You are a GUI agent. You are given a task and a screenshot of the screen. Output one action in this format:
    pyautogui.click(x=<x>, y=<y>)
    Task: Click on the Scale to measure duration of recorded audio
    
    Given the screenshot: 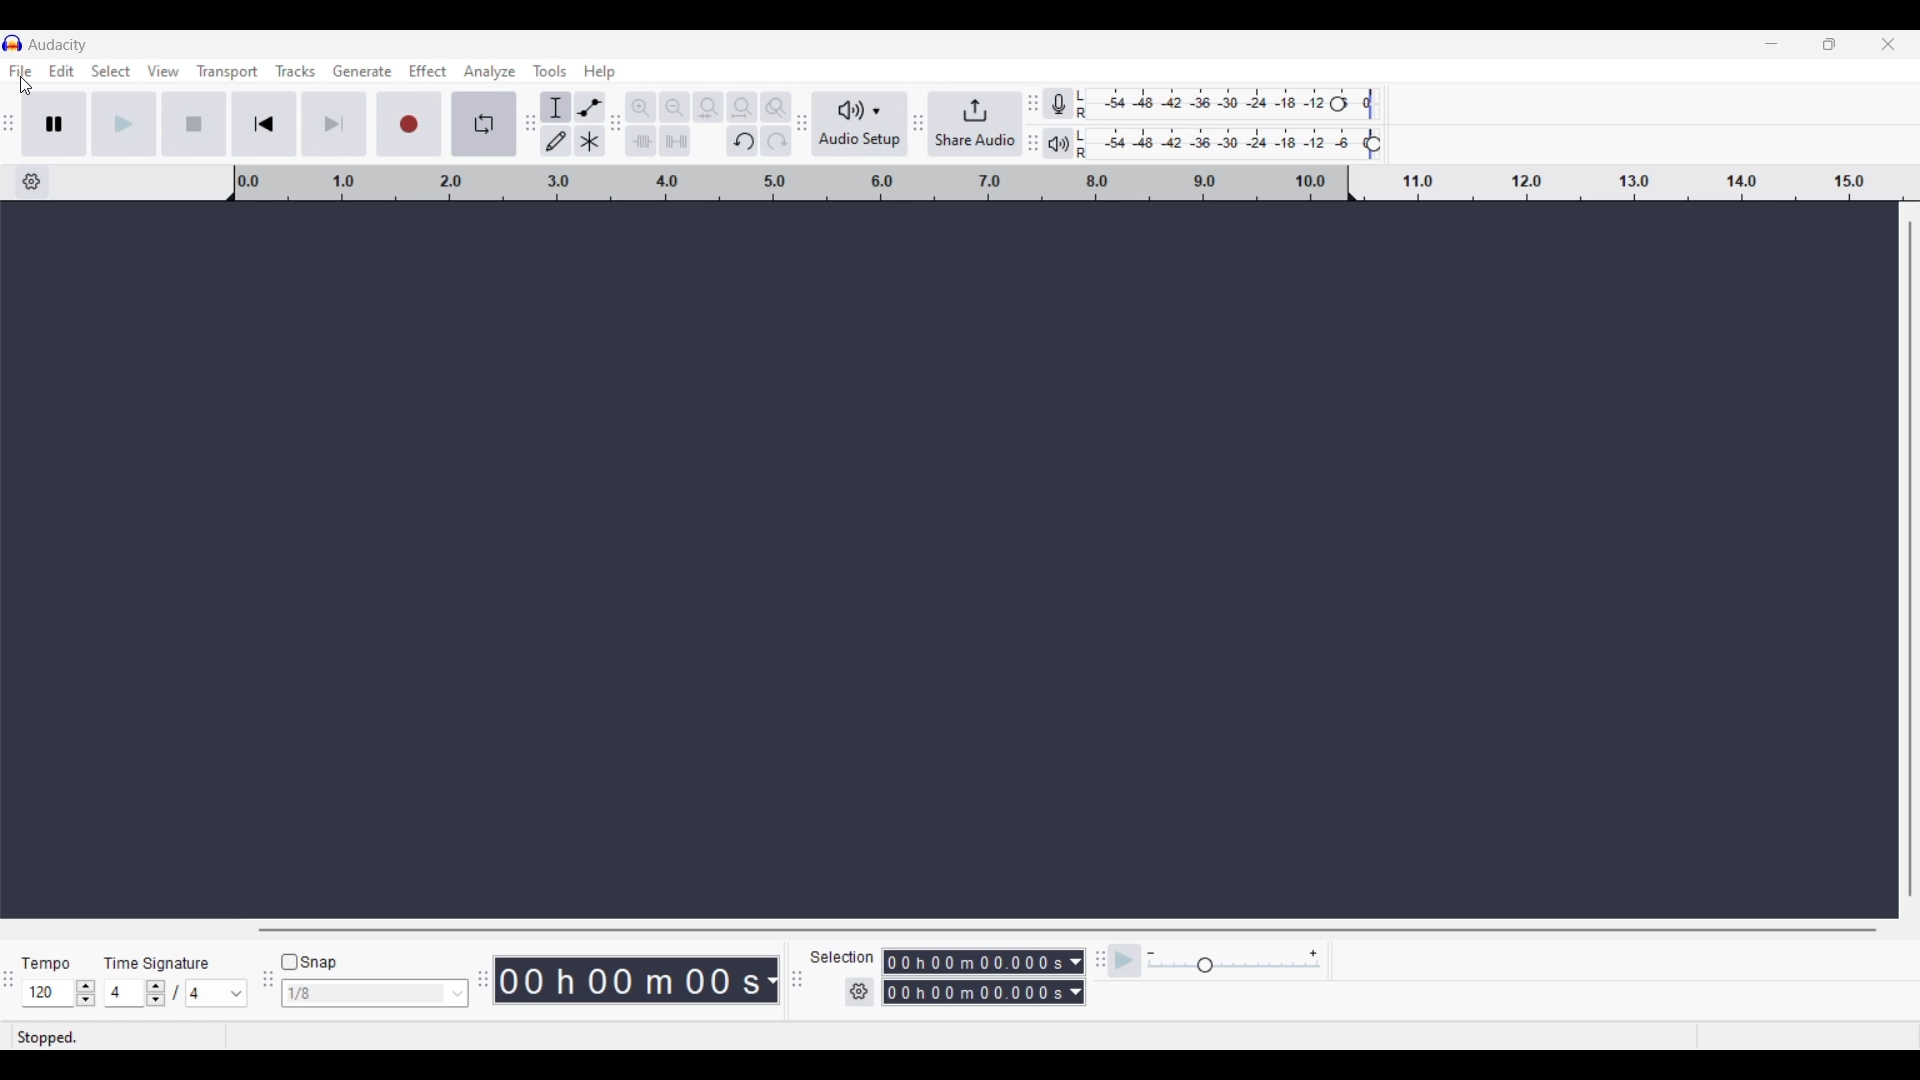 What is the action you would take?
    pyautogui.click(x=1075, y=184)
    